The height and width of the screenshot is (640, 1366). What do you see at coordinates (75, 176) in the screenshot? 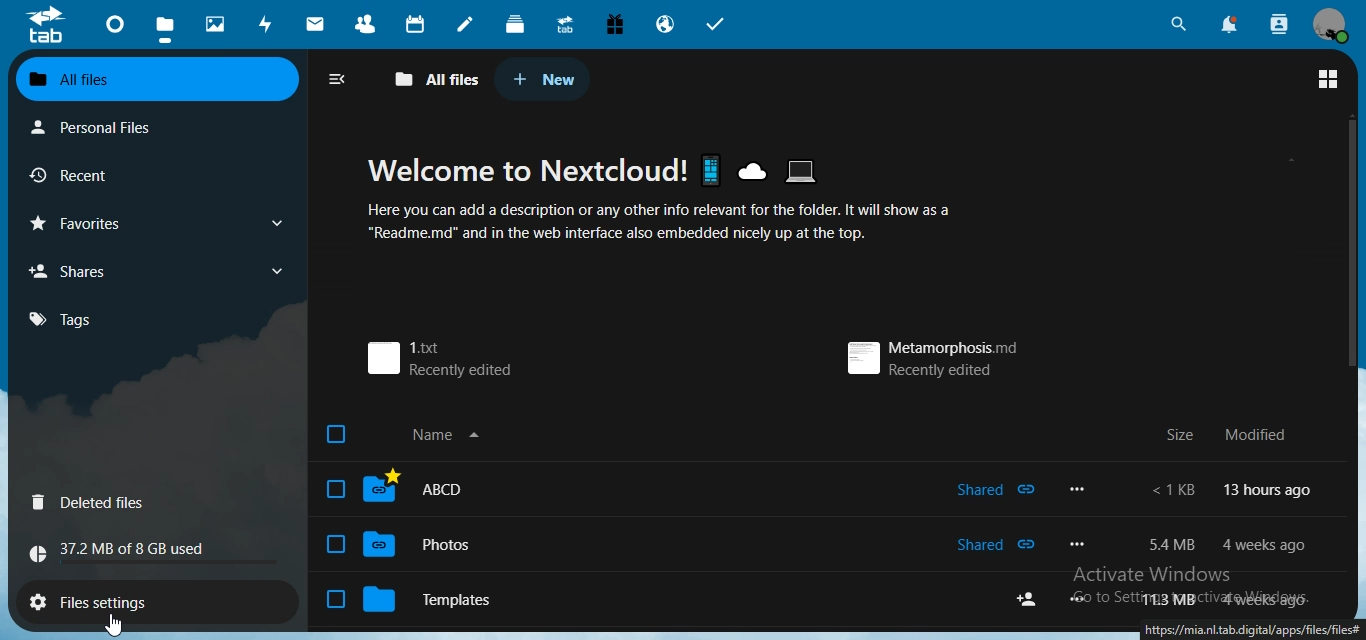
I see `recent` at bounding box center [75, 176].